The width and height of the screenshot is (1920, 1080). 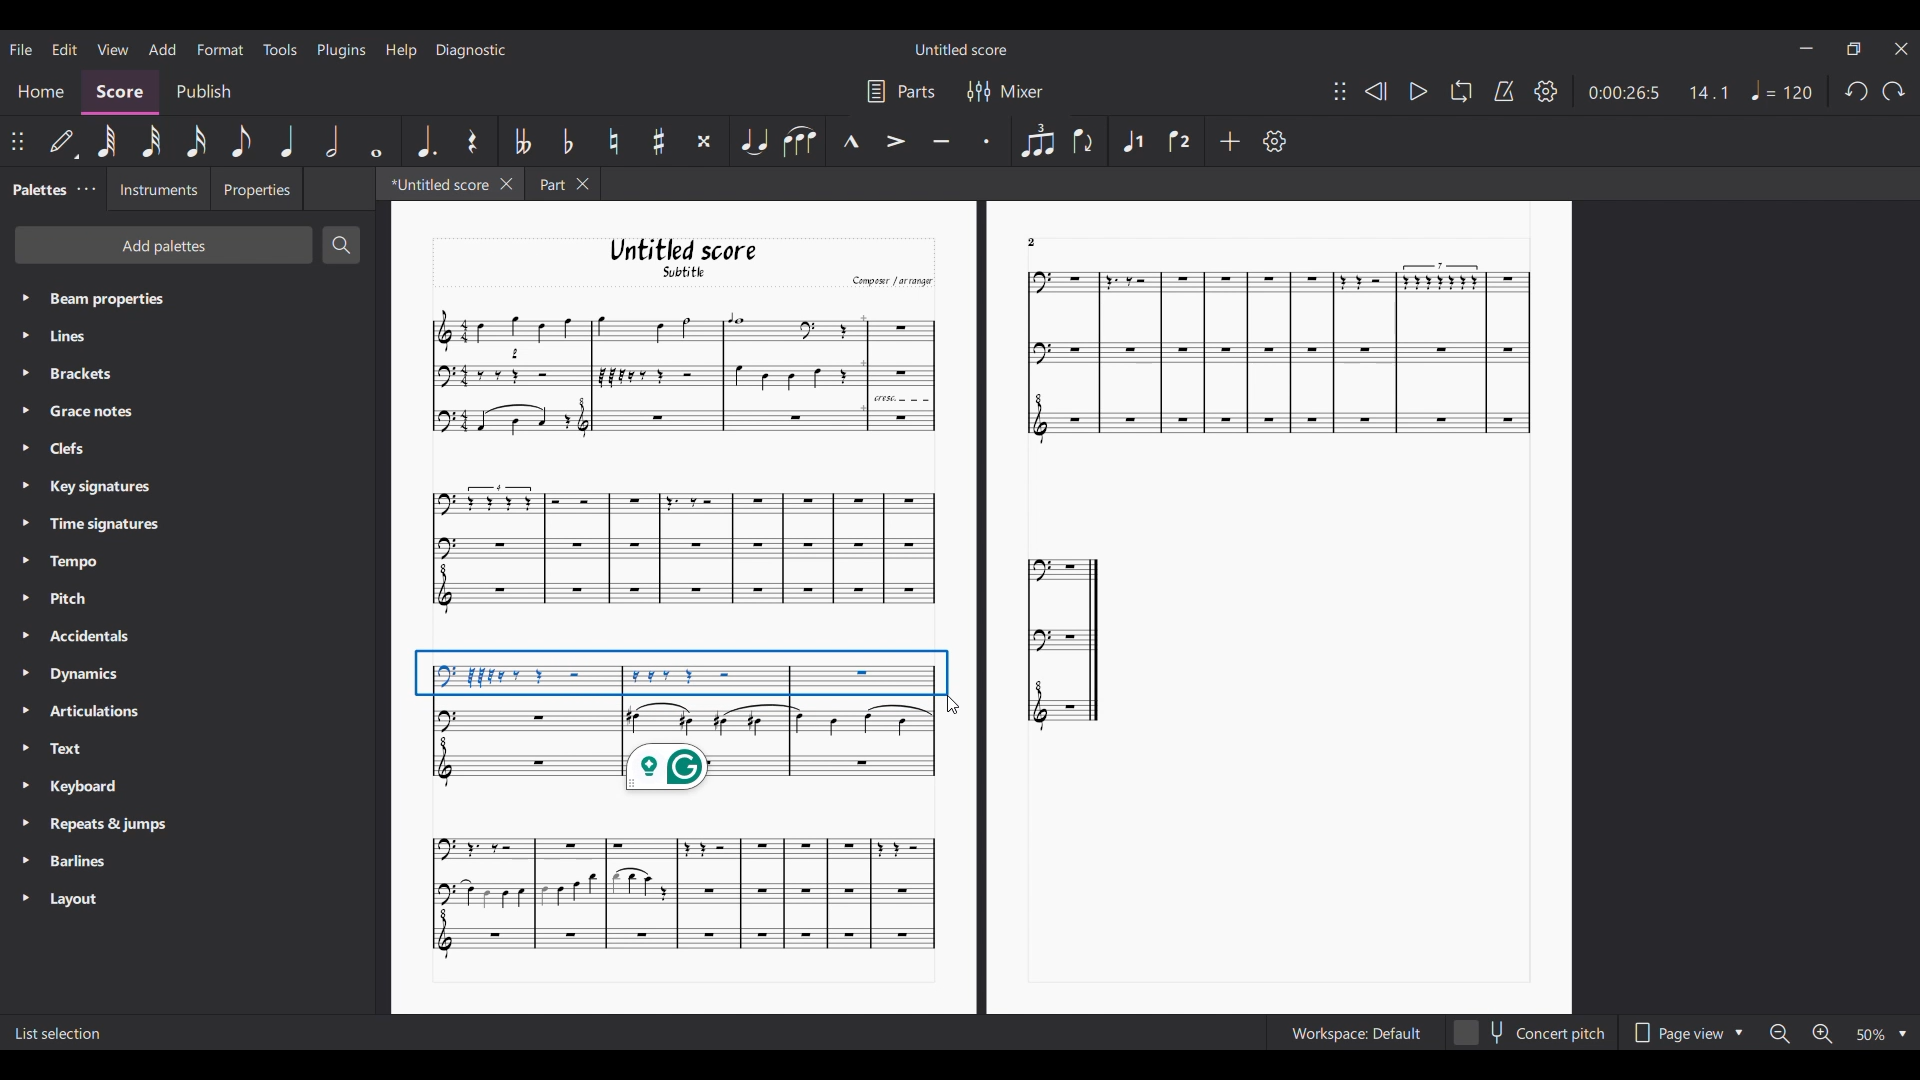 I want to click on > Dynamics, so click(x=80, y=676).